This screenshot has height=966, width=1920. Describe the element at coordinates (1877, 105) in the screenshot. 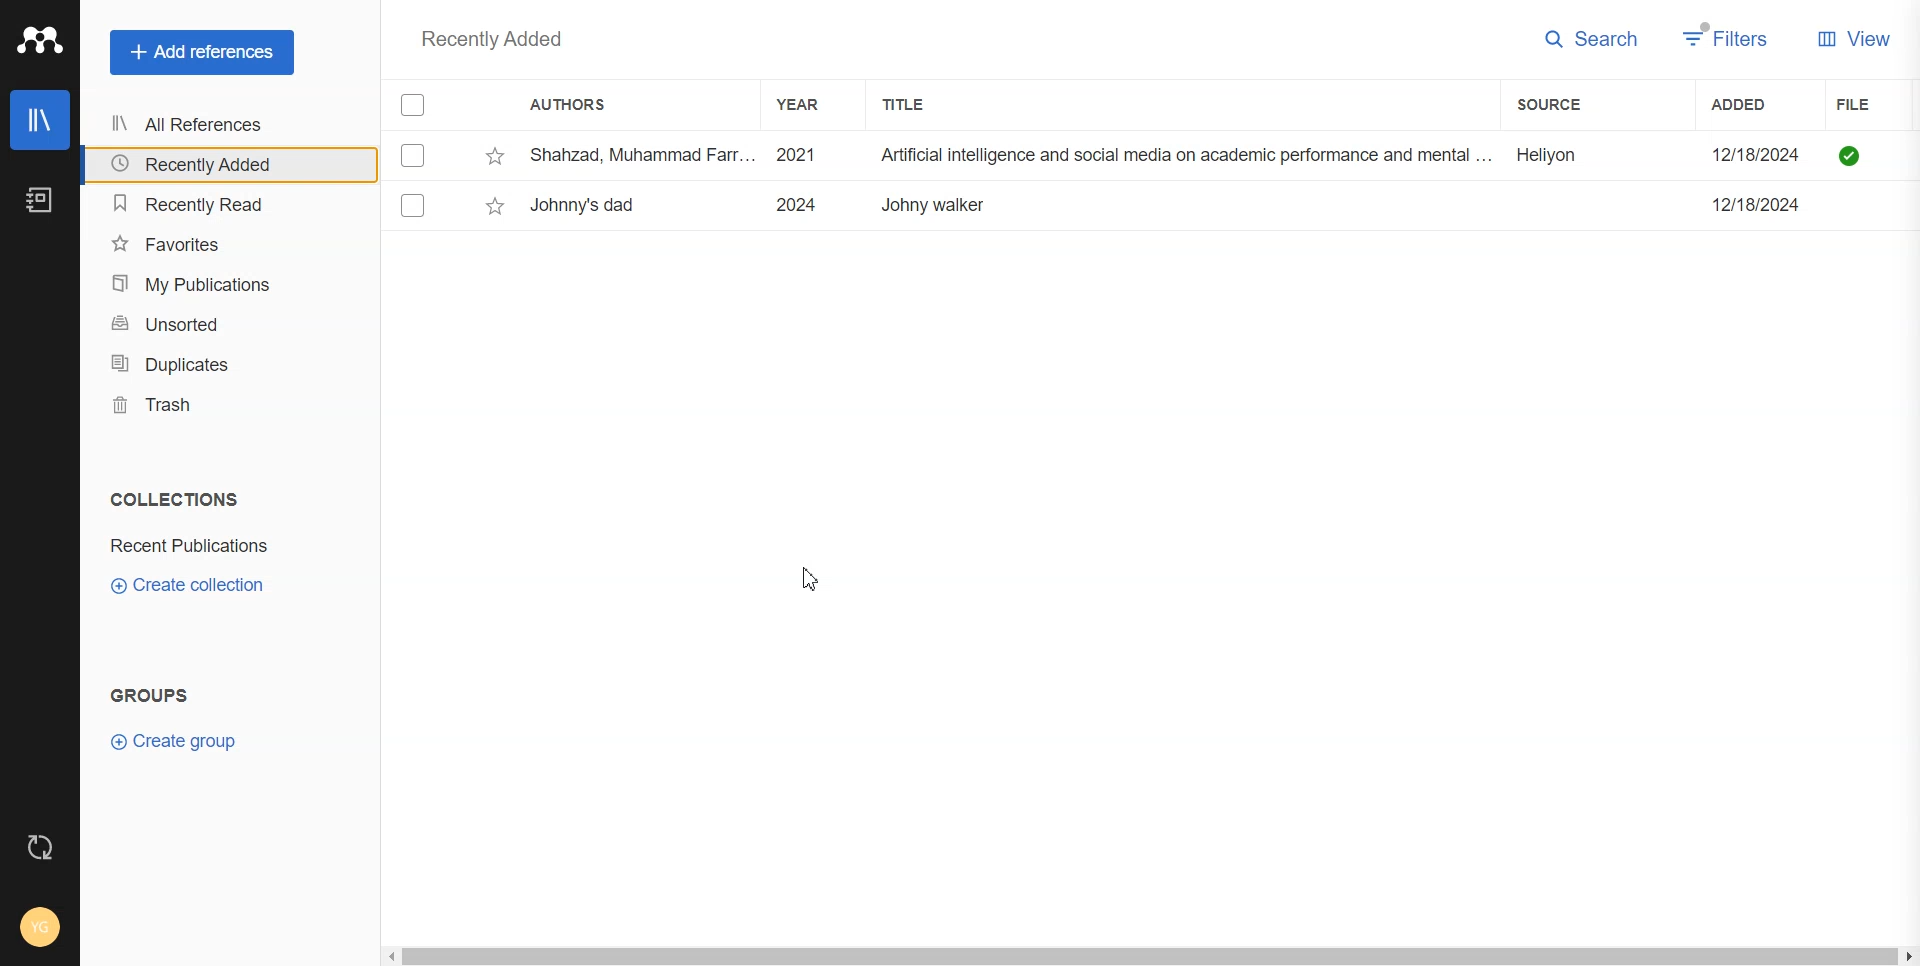

I see `File` at that location.